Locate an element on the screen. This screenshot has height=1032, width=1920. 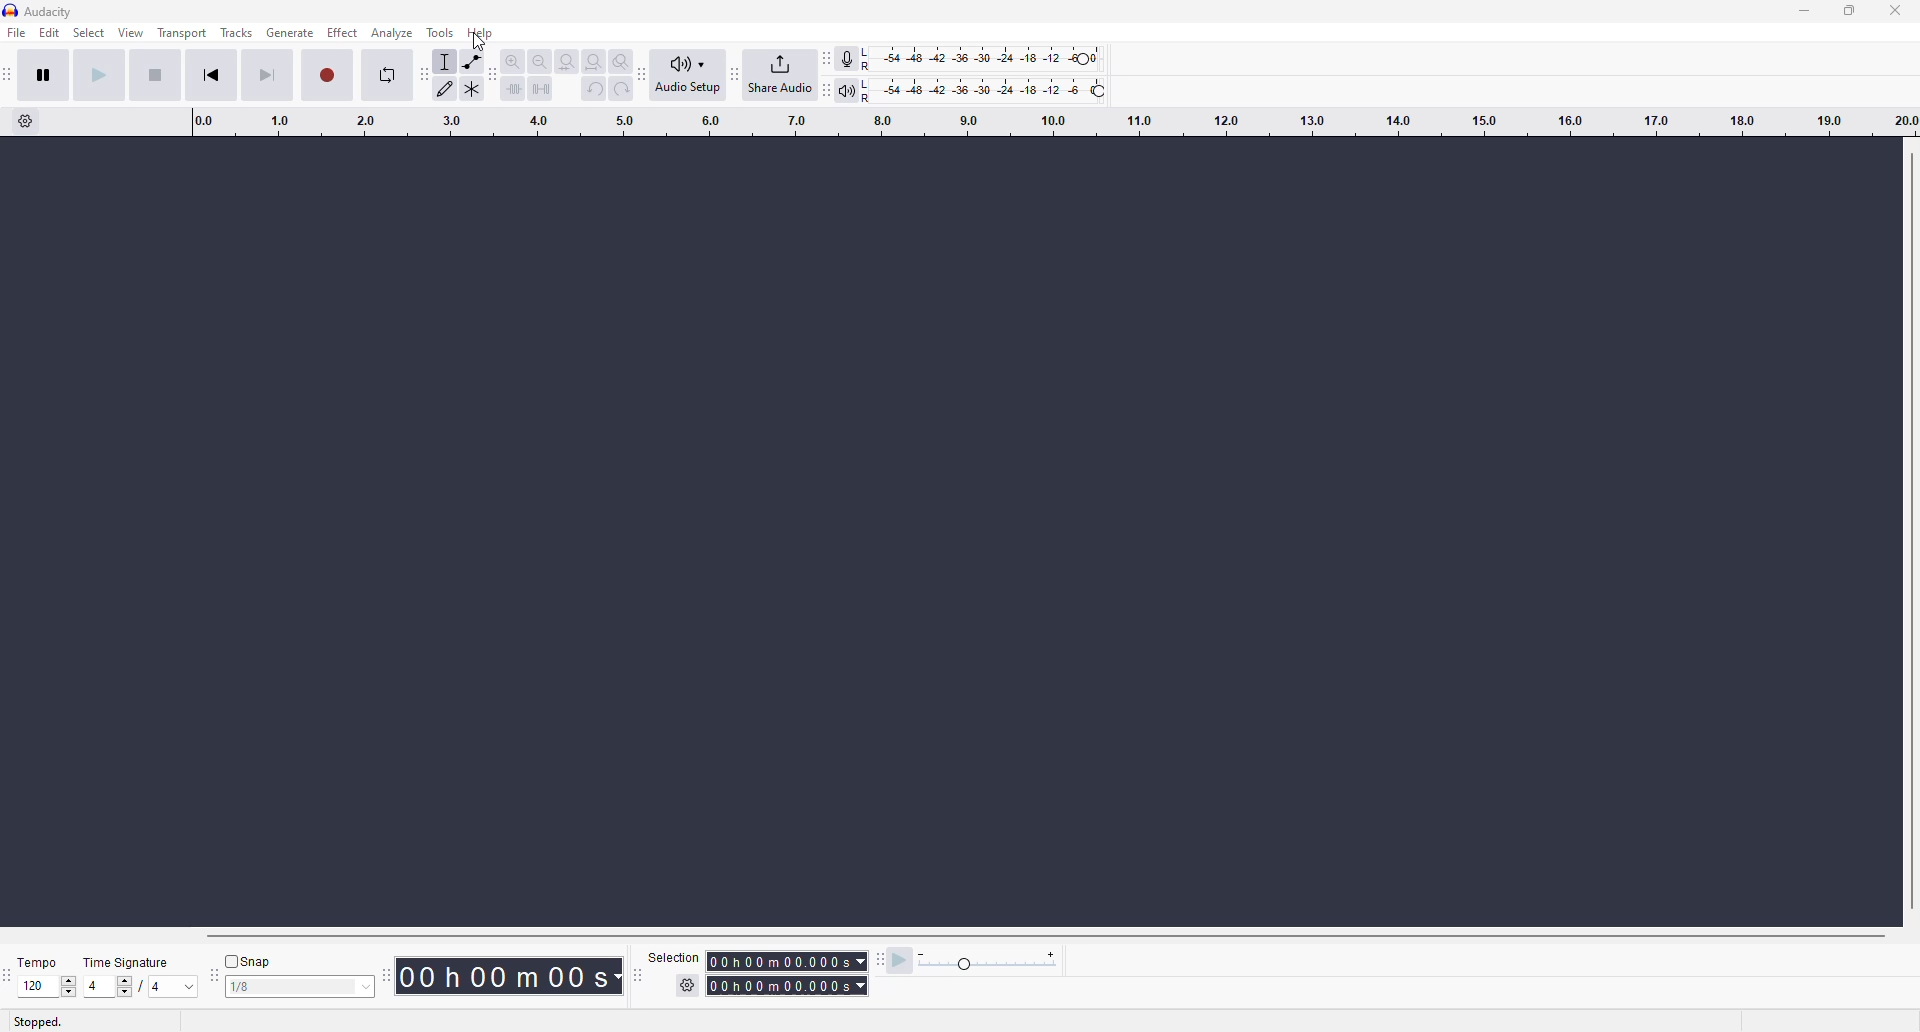
click and drag to define a looping region is located at coordinates (1045, 125).